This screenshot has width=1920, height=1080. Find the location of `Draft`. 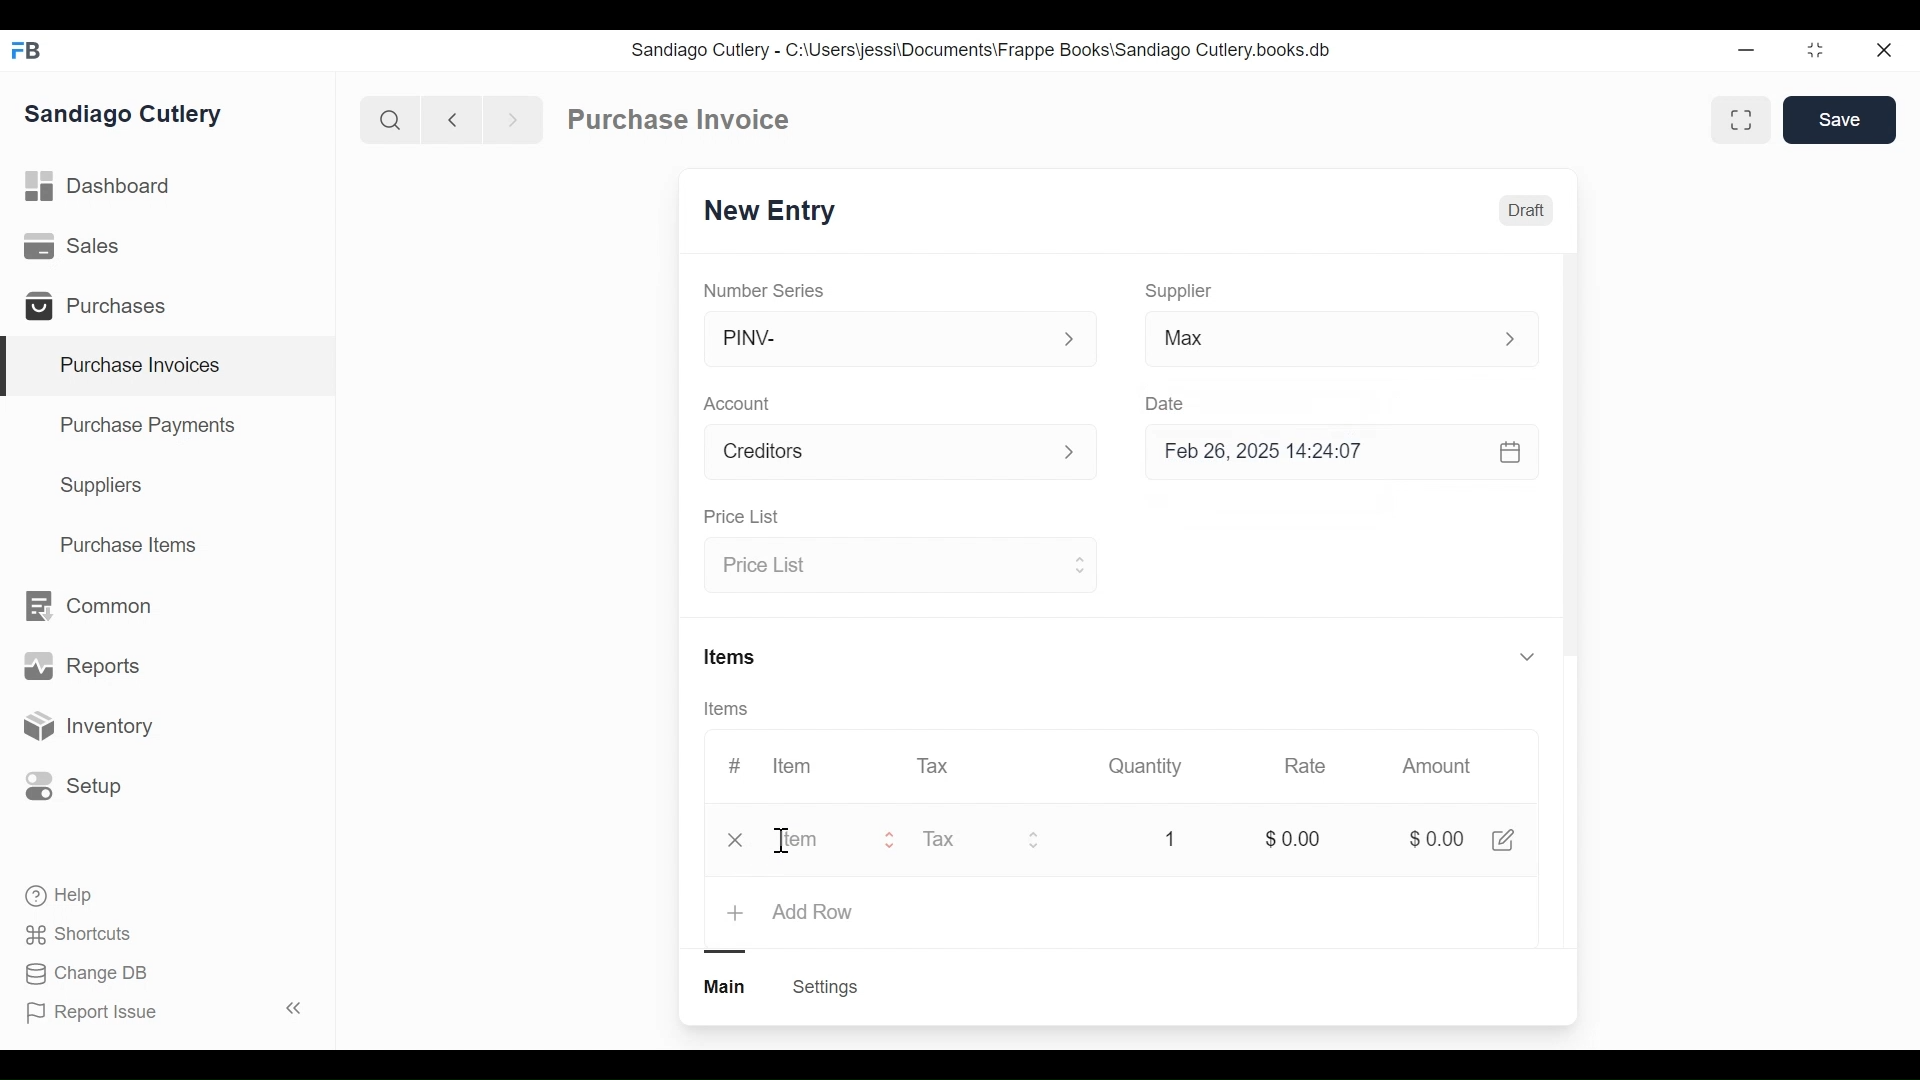

Draft is located at coordinates (1527, 213).